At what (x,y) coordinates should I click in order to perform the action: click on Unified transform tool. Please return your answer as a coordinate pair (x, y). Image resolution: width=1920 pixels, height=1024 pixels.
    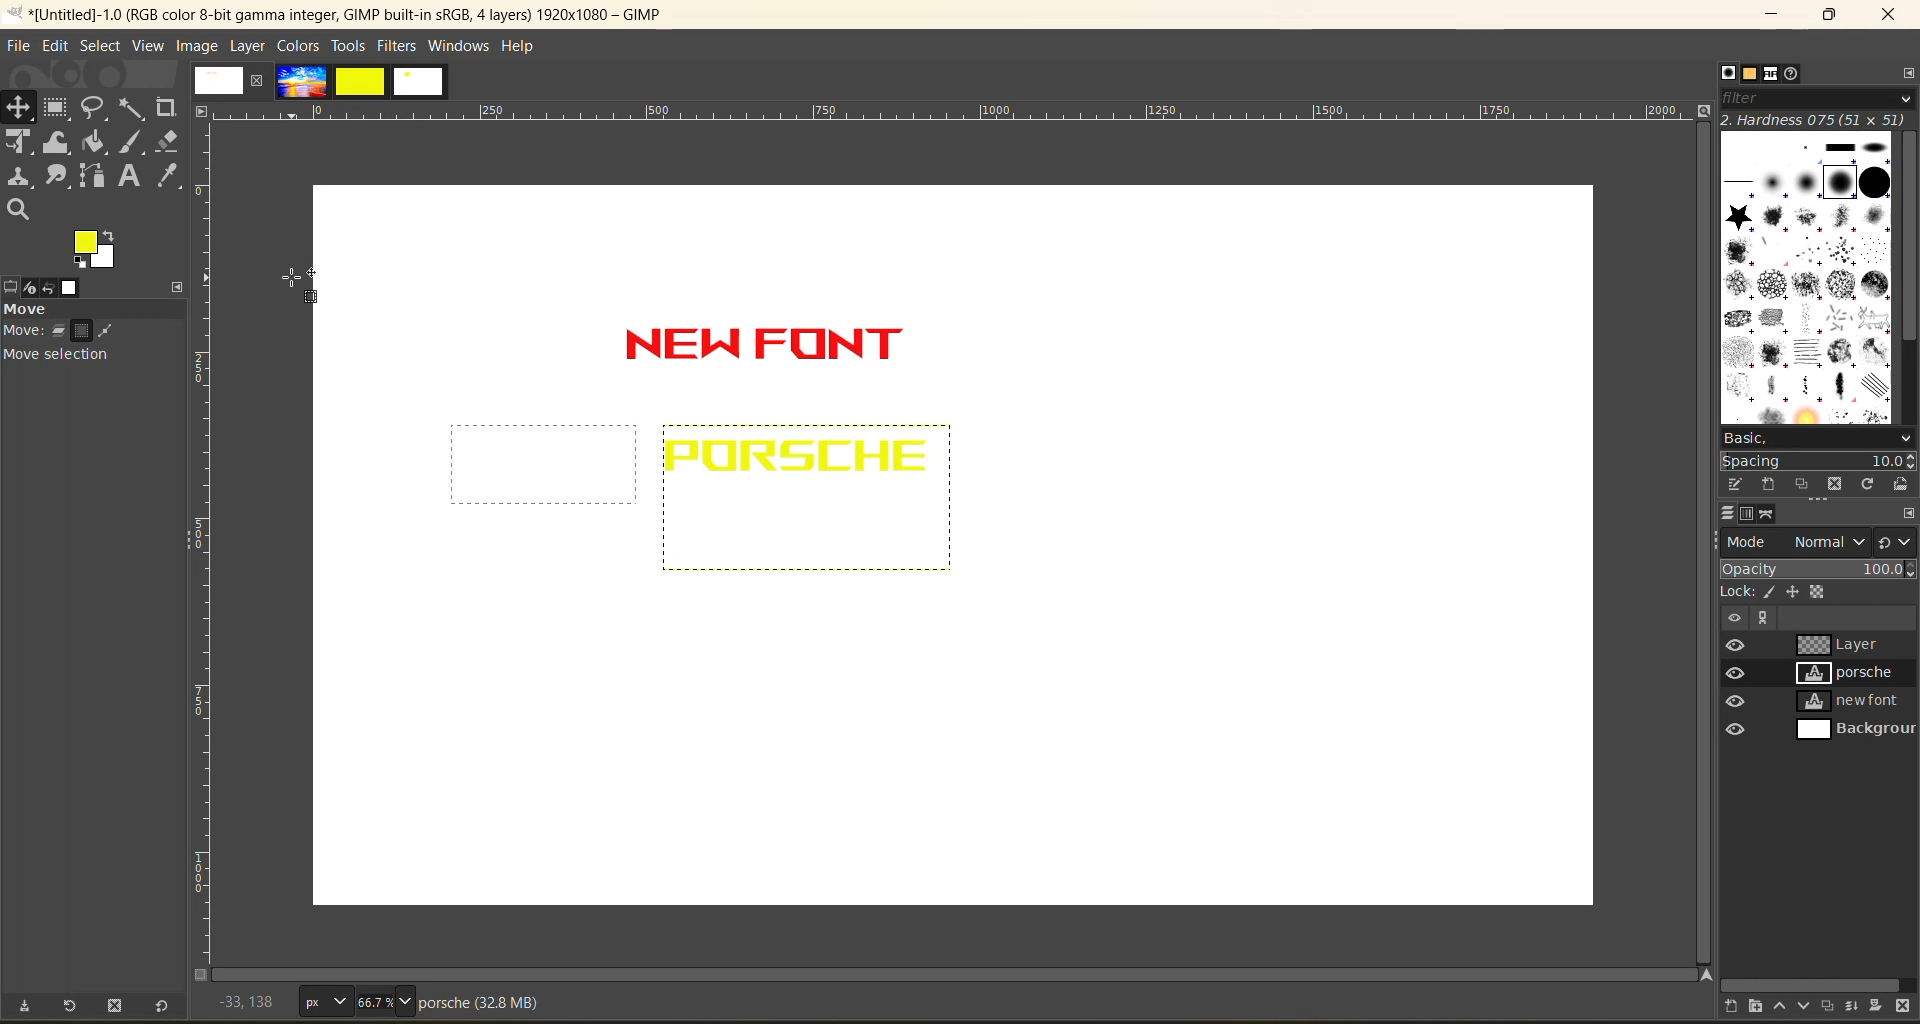
    Looking at the image, I should click on (18, 144).